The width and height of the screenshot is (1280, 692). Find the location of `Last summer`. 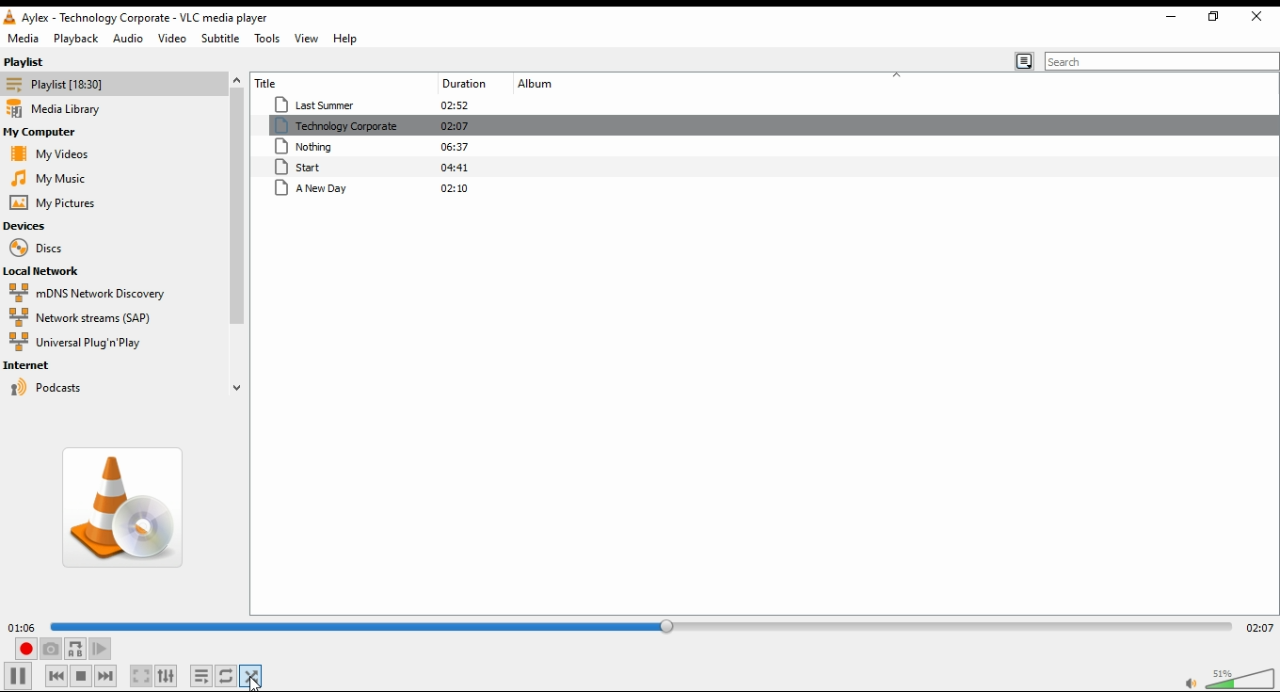

Last summer is located at coordinates (390, 103).